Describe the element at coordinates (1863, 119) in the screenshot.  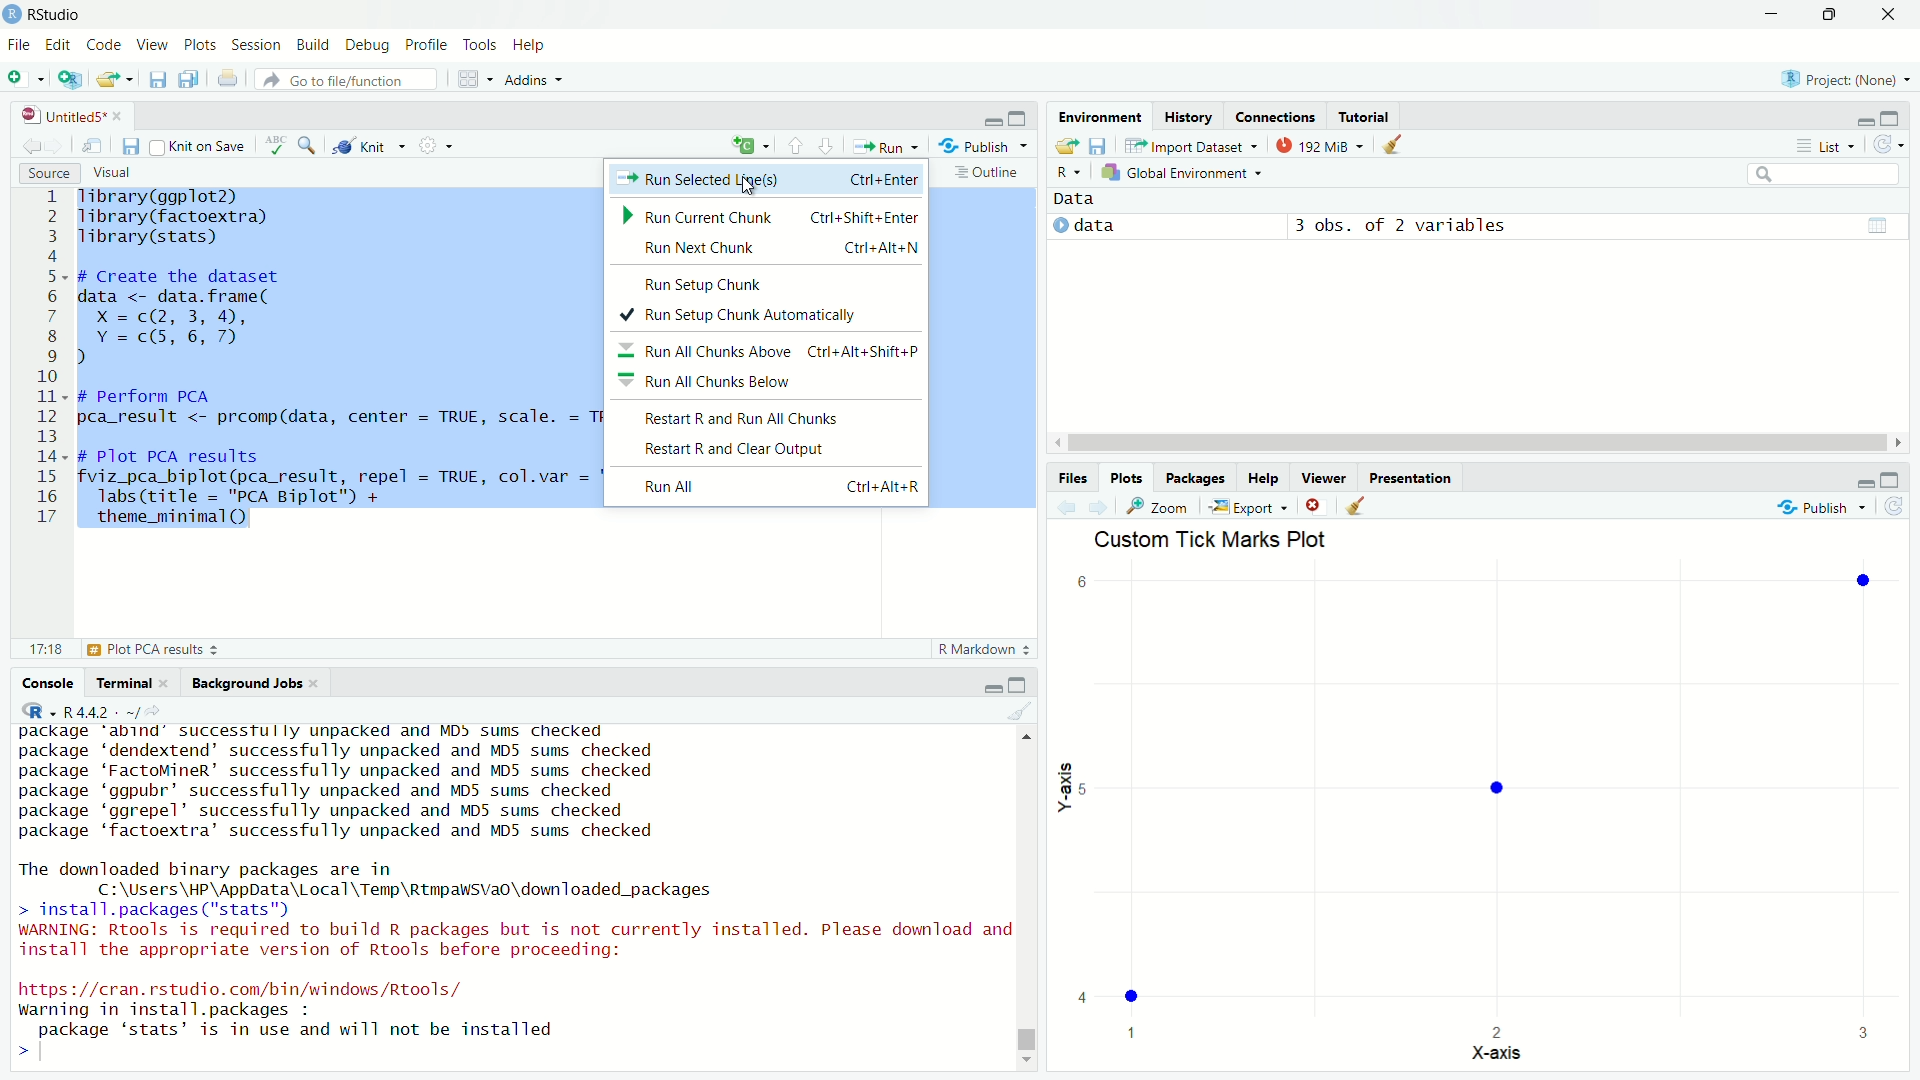
I see `minimize` at that location.